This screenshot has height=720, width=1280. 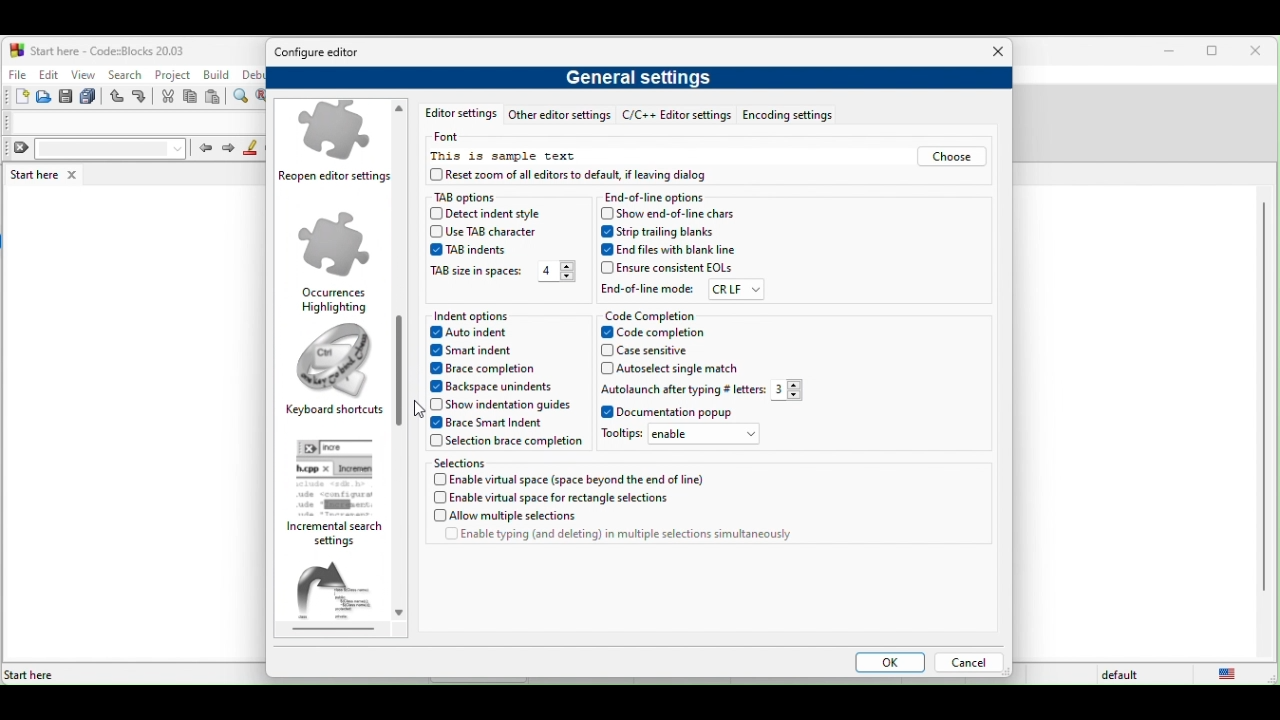 I want to click on end of line options, so click(x=660, y=198).